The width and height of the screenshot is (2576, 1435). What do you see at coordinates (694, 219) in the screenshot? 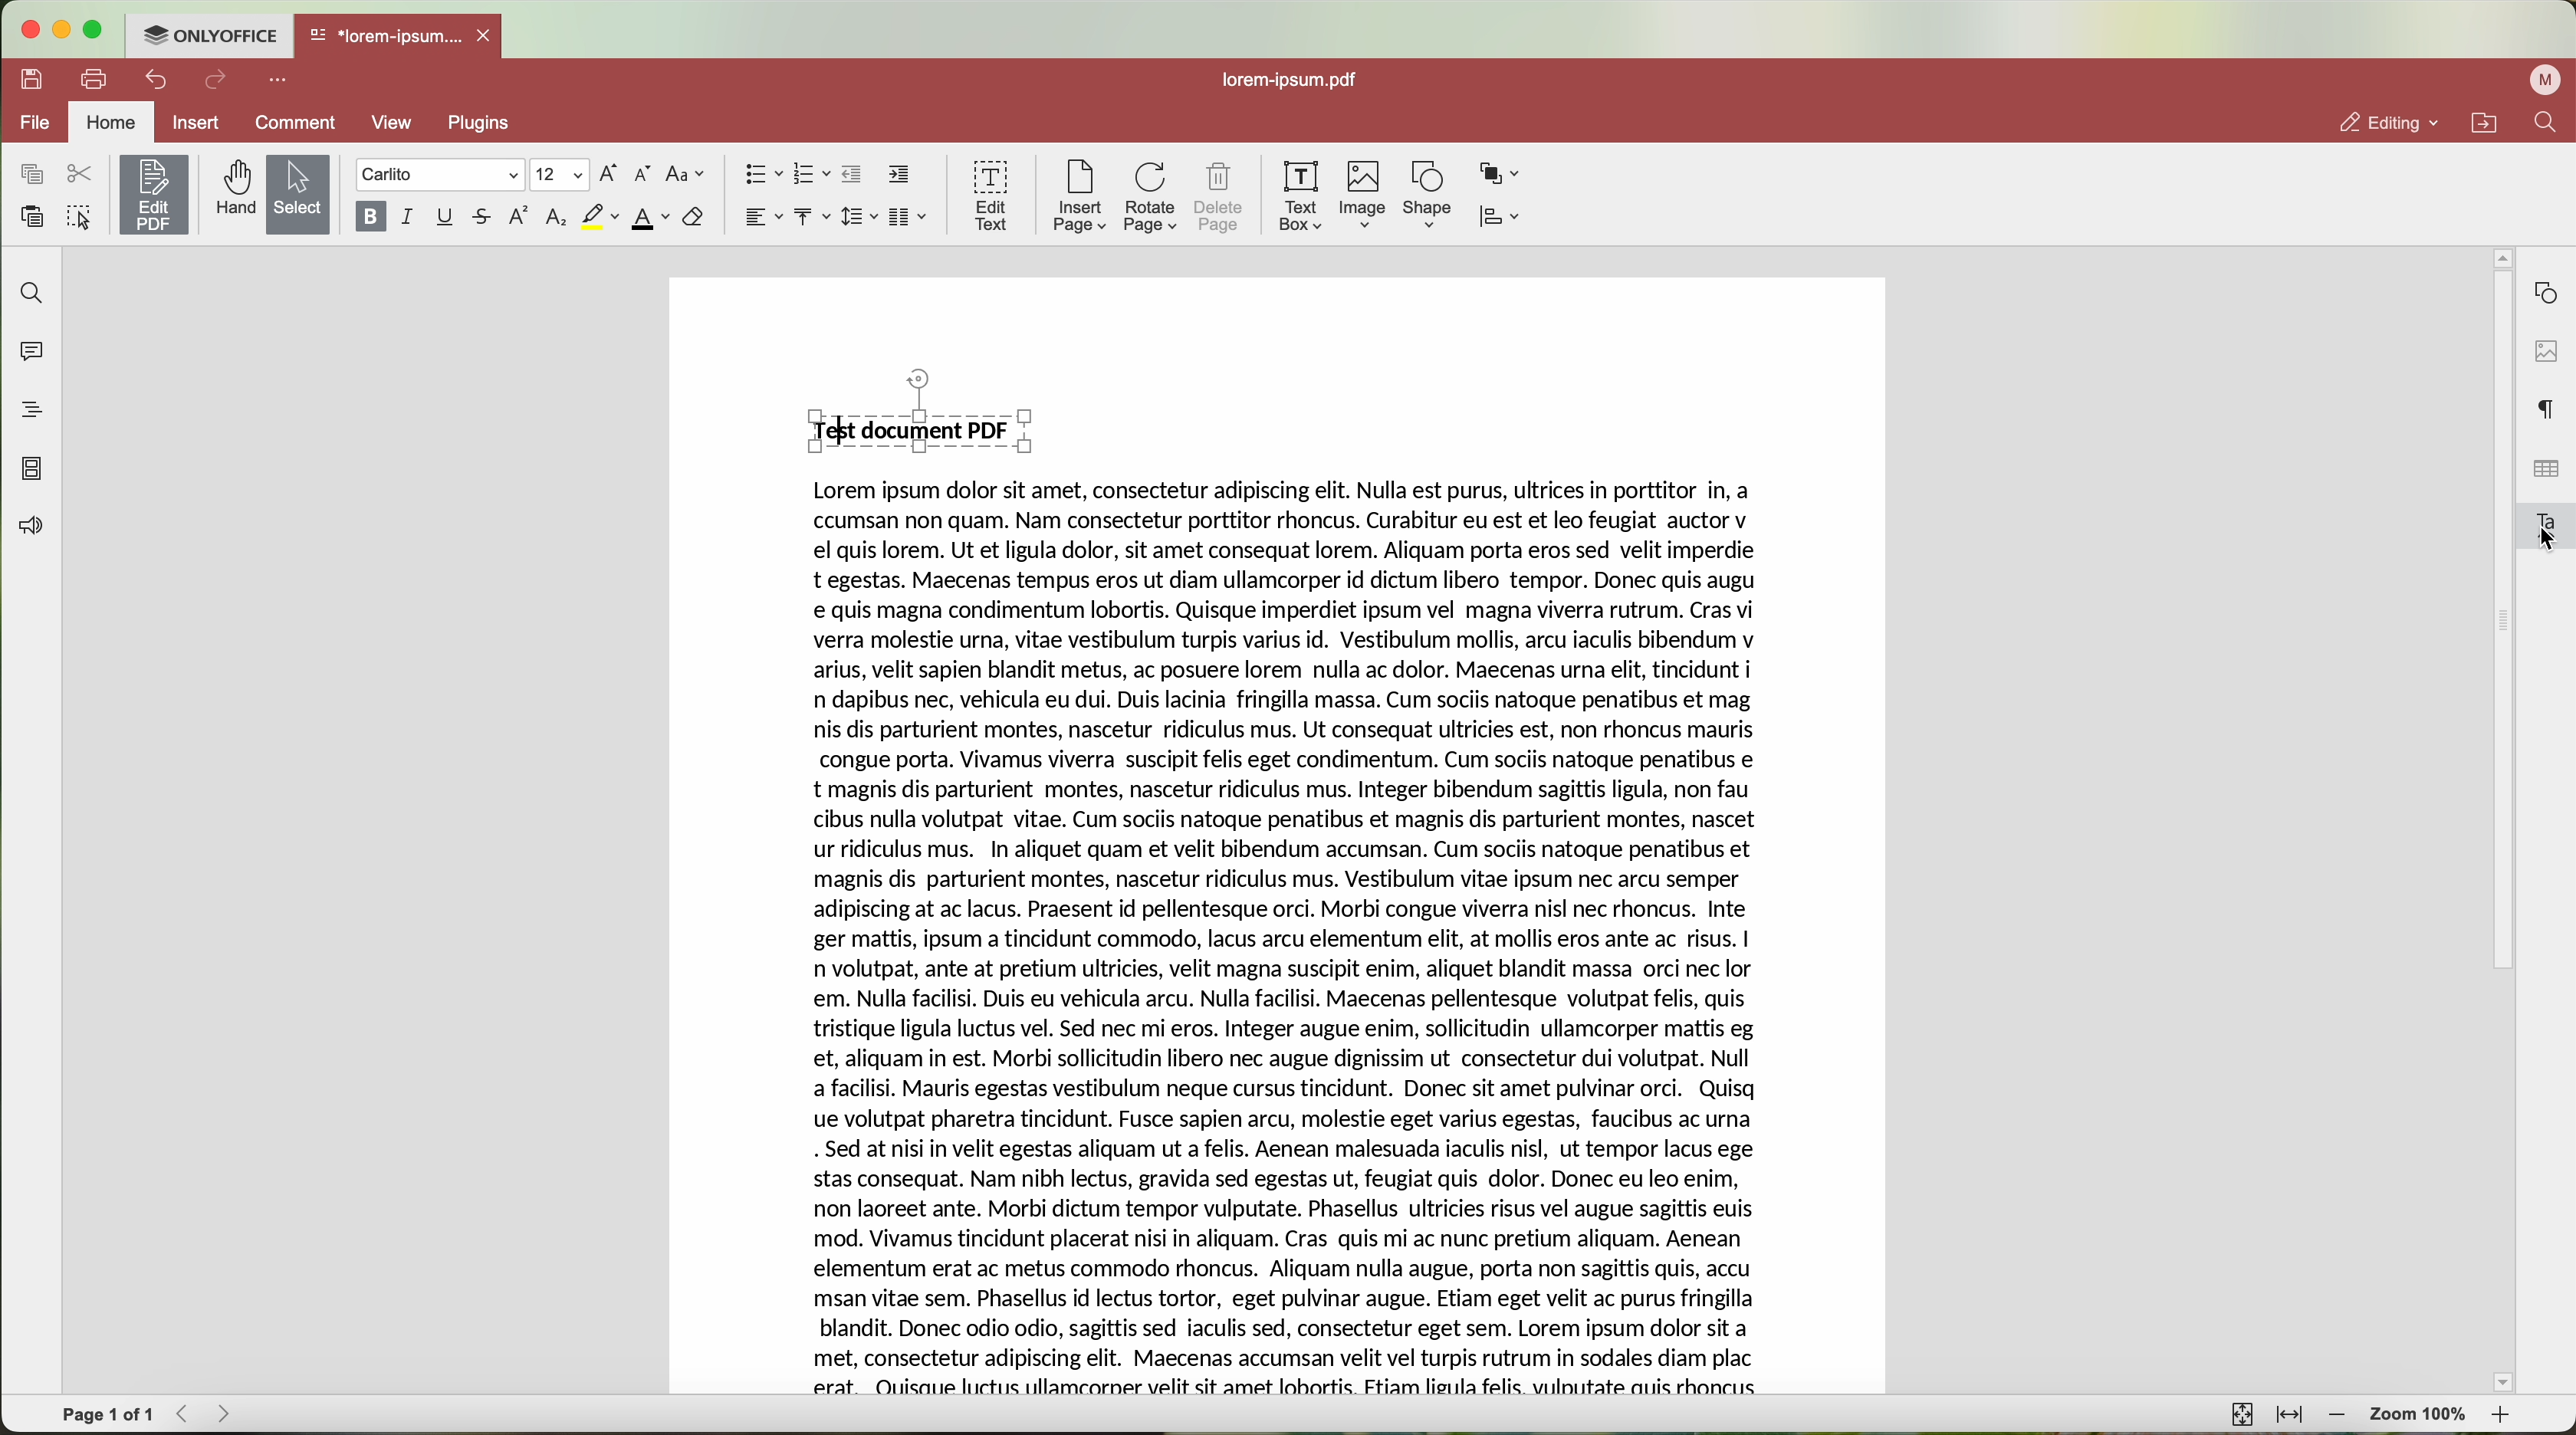
I see `clear style` at bounding box center [694, 219].